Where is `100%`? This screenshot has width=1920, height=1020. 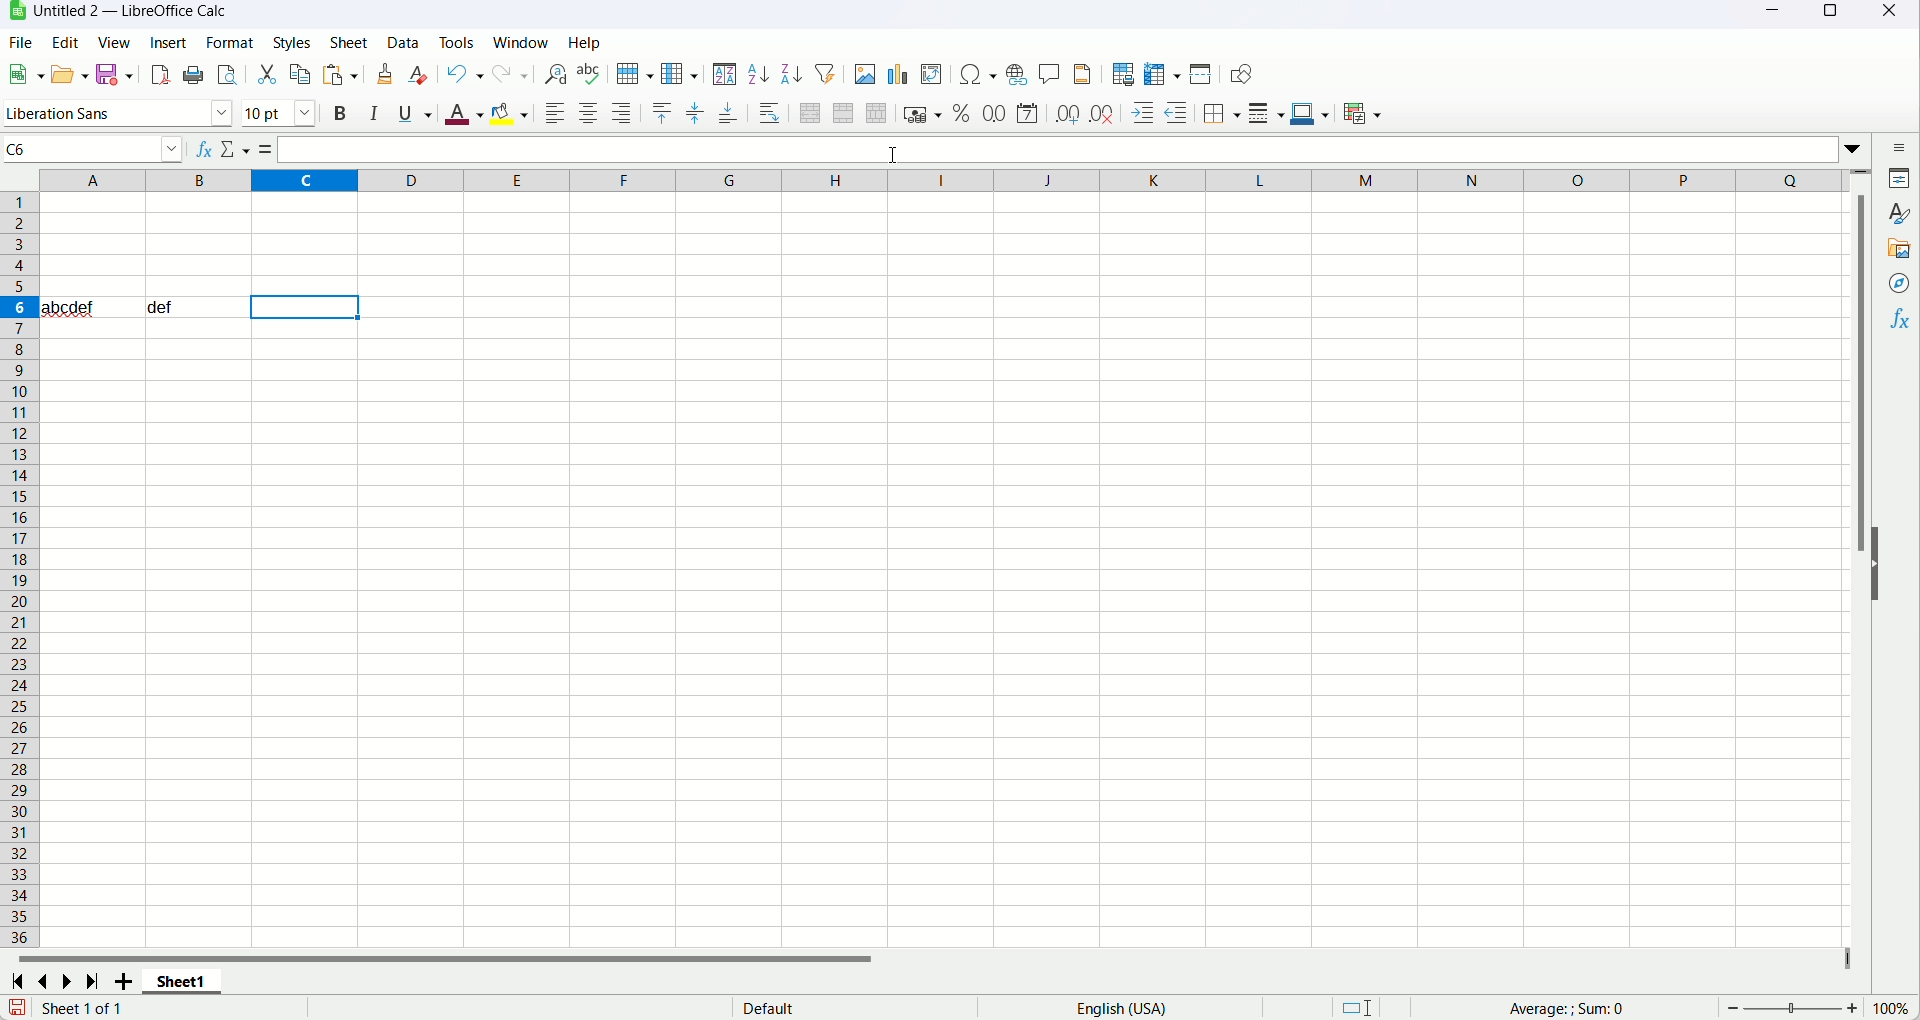
100% is located at coordinates (1890, 1008).